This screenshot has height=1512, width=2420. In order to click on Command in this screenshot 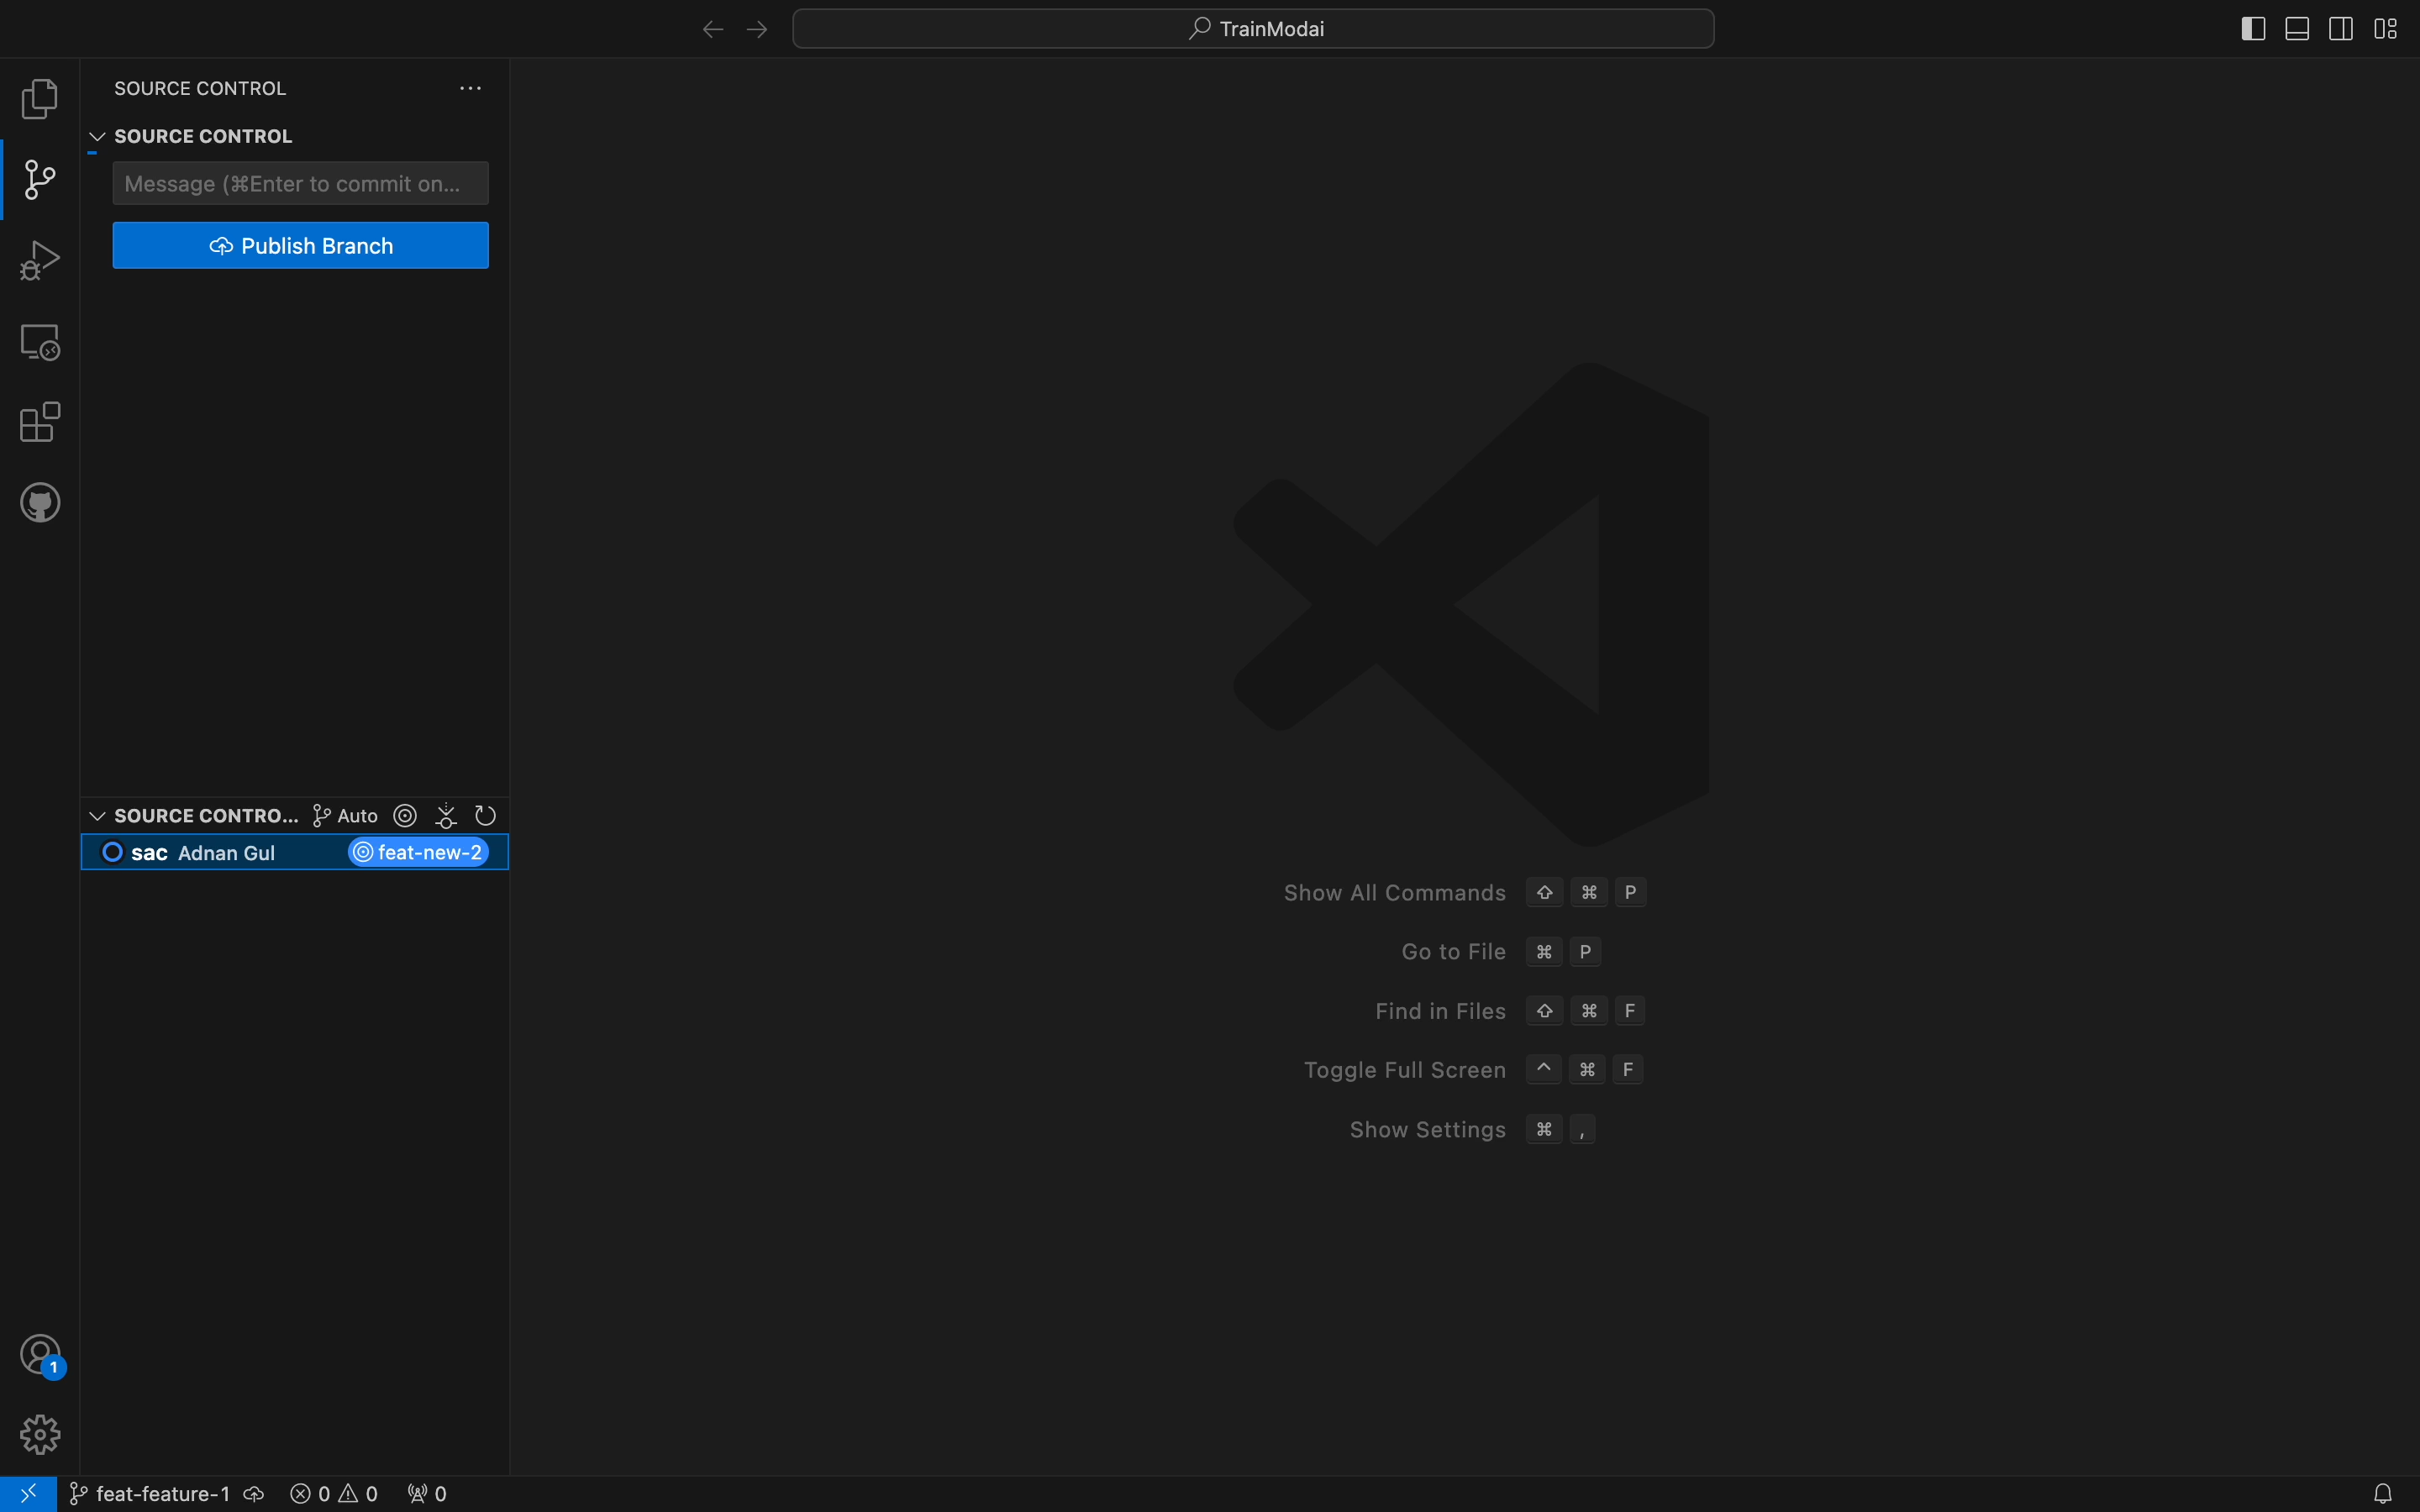, I will do `click(1590, 893)`.